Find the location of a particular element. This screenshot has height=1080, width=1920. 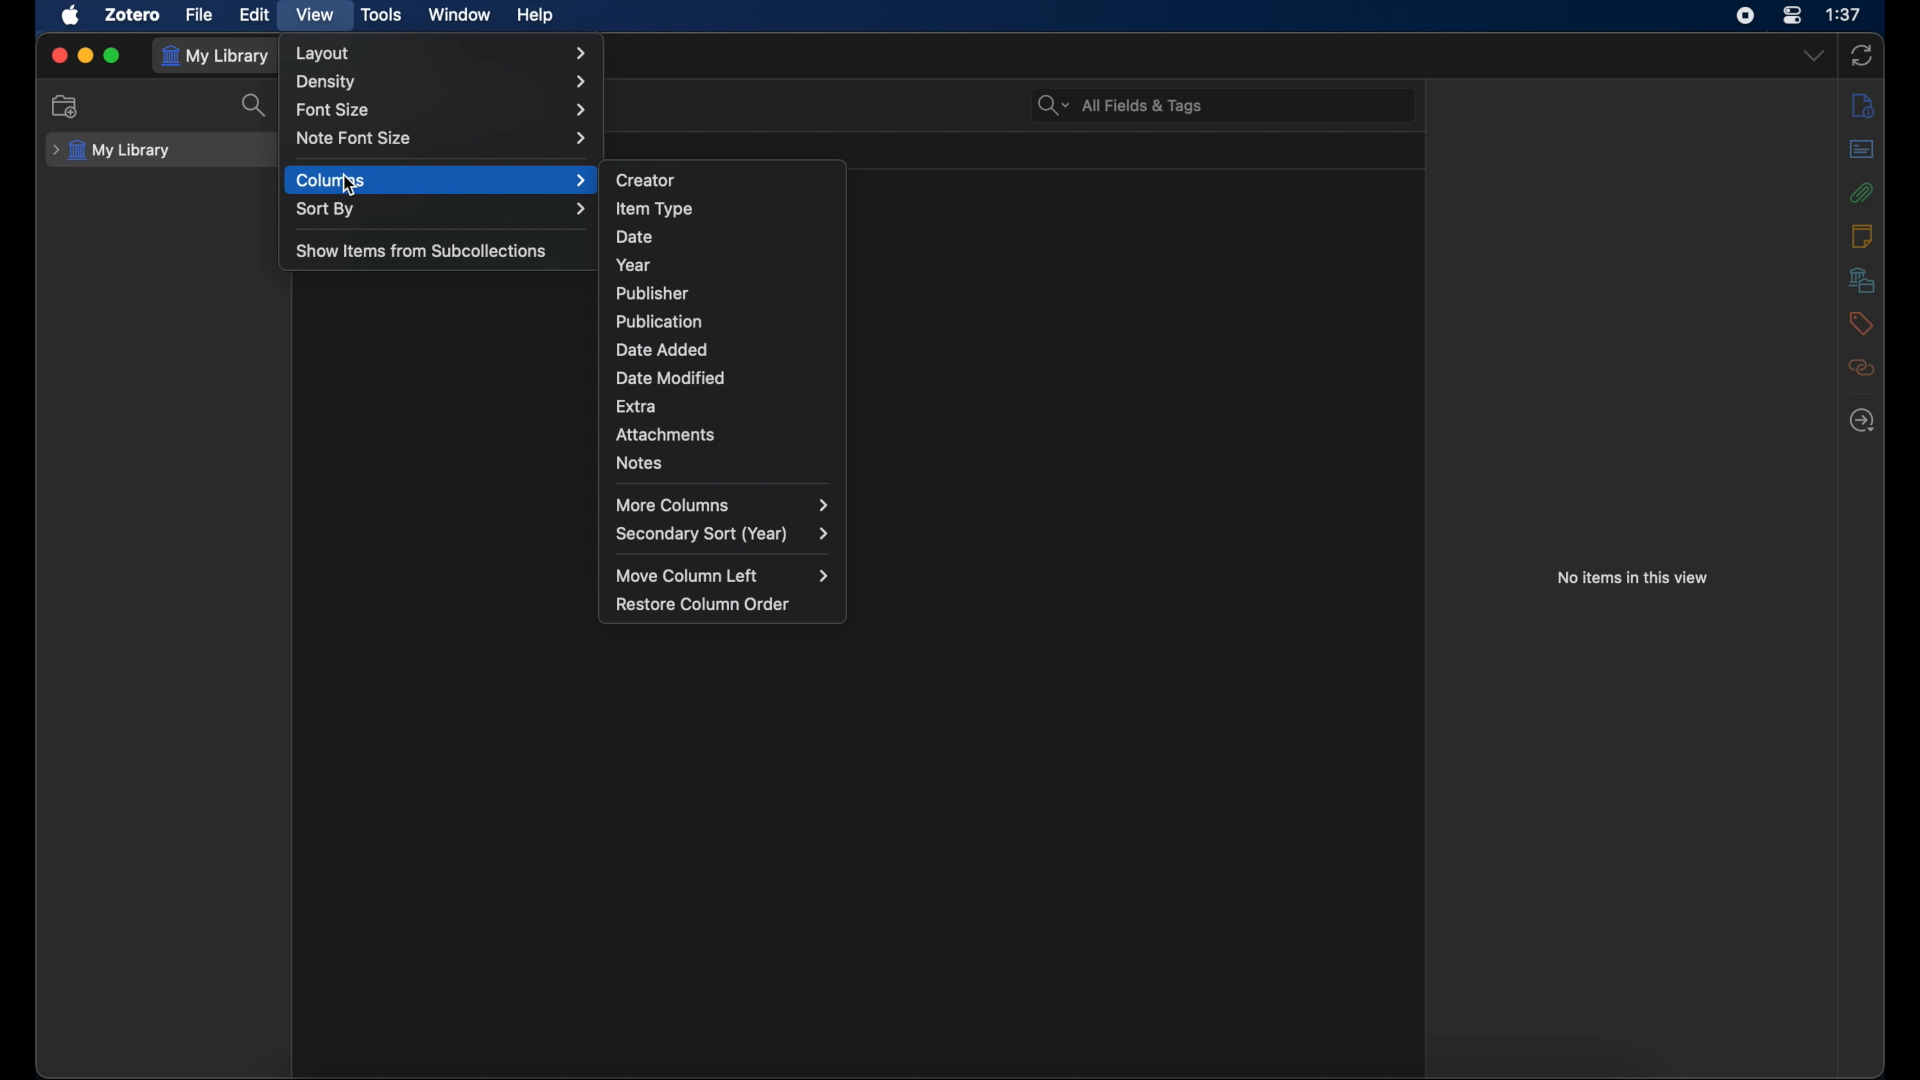

show items from subcollections is located at coordinates (422, 250).